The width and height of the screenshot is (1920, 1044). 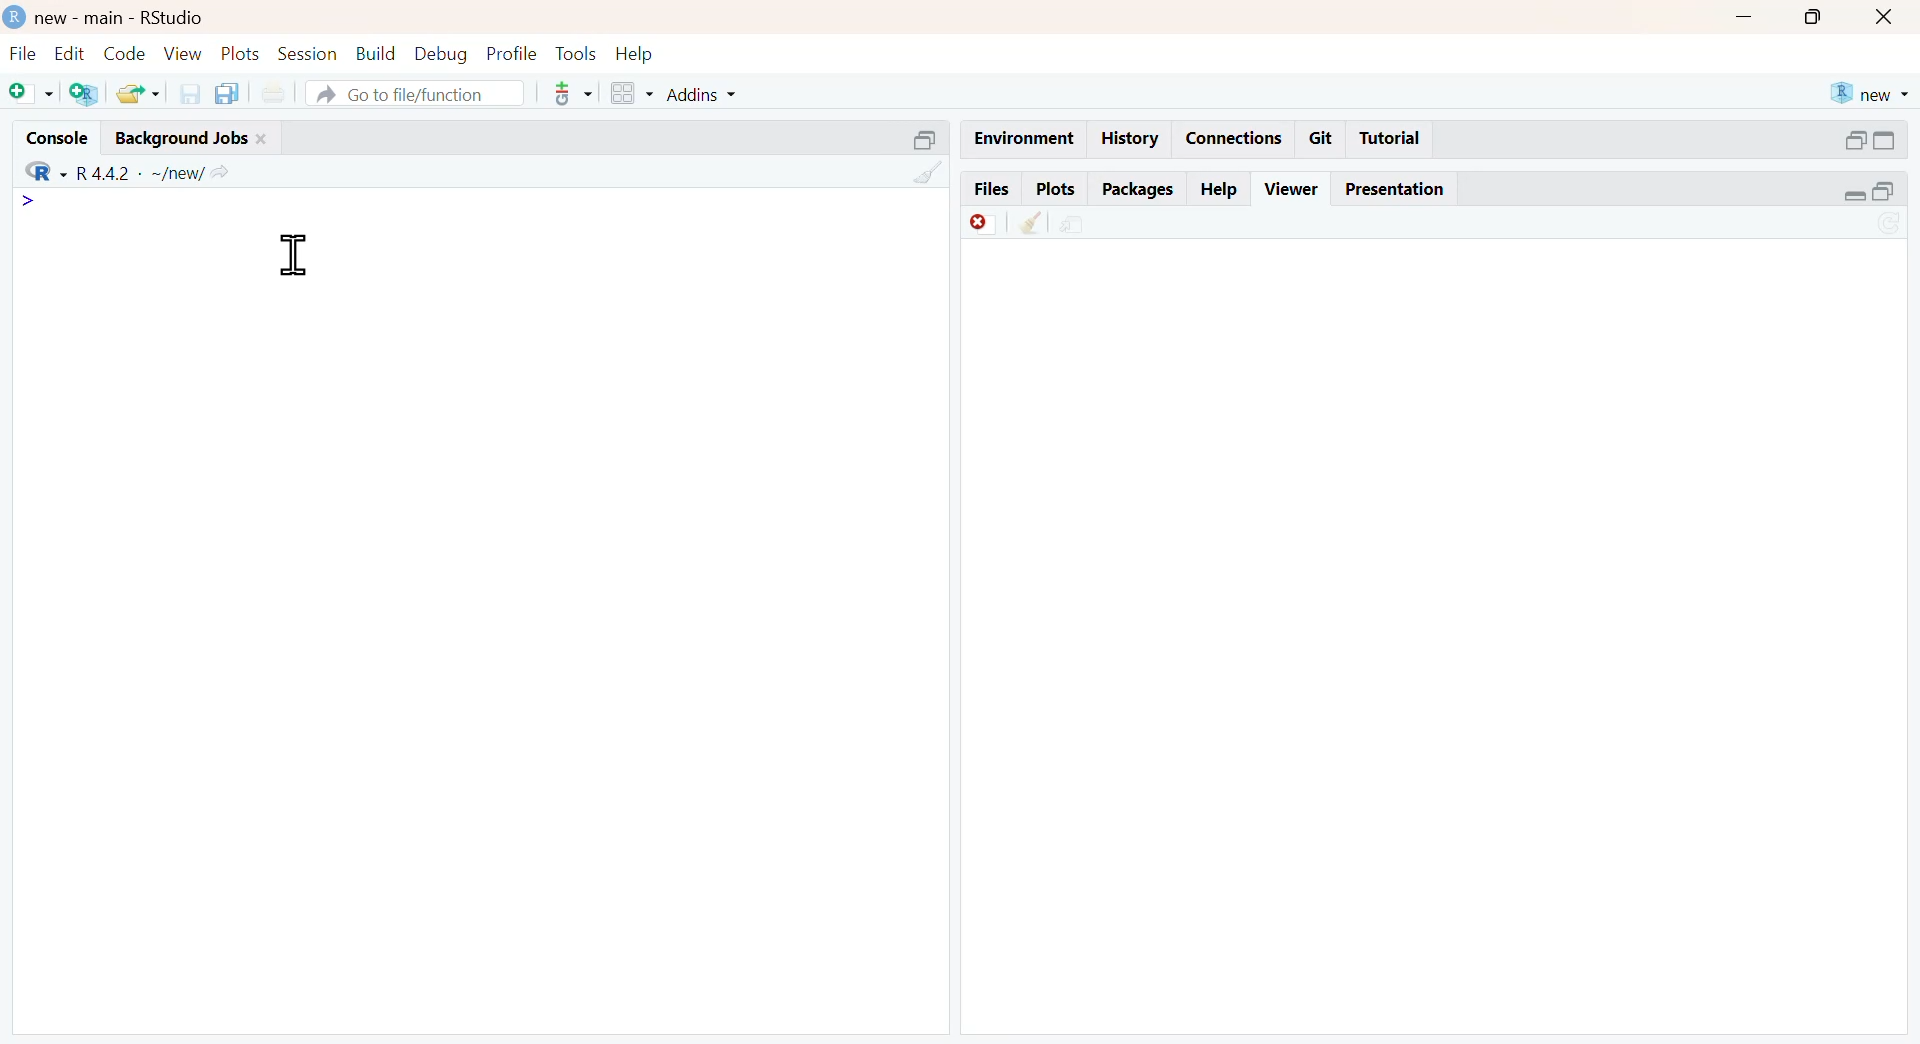 What do you see at coordinates (1073, 225) in the screenshot?
I see `share` at bounding box center [1073, 225].